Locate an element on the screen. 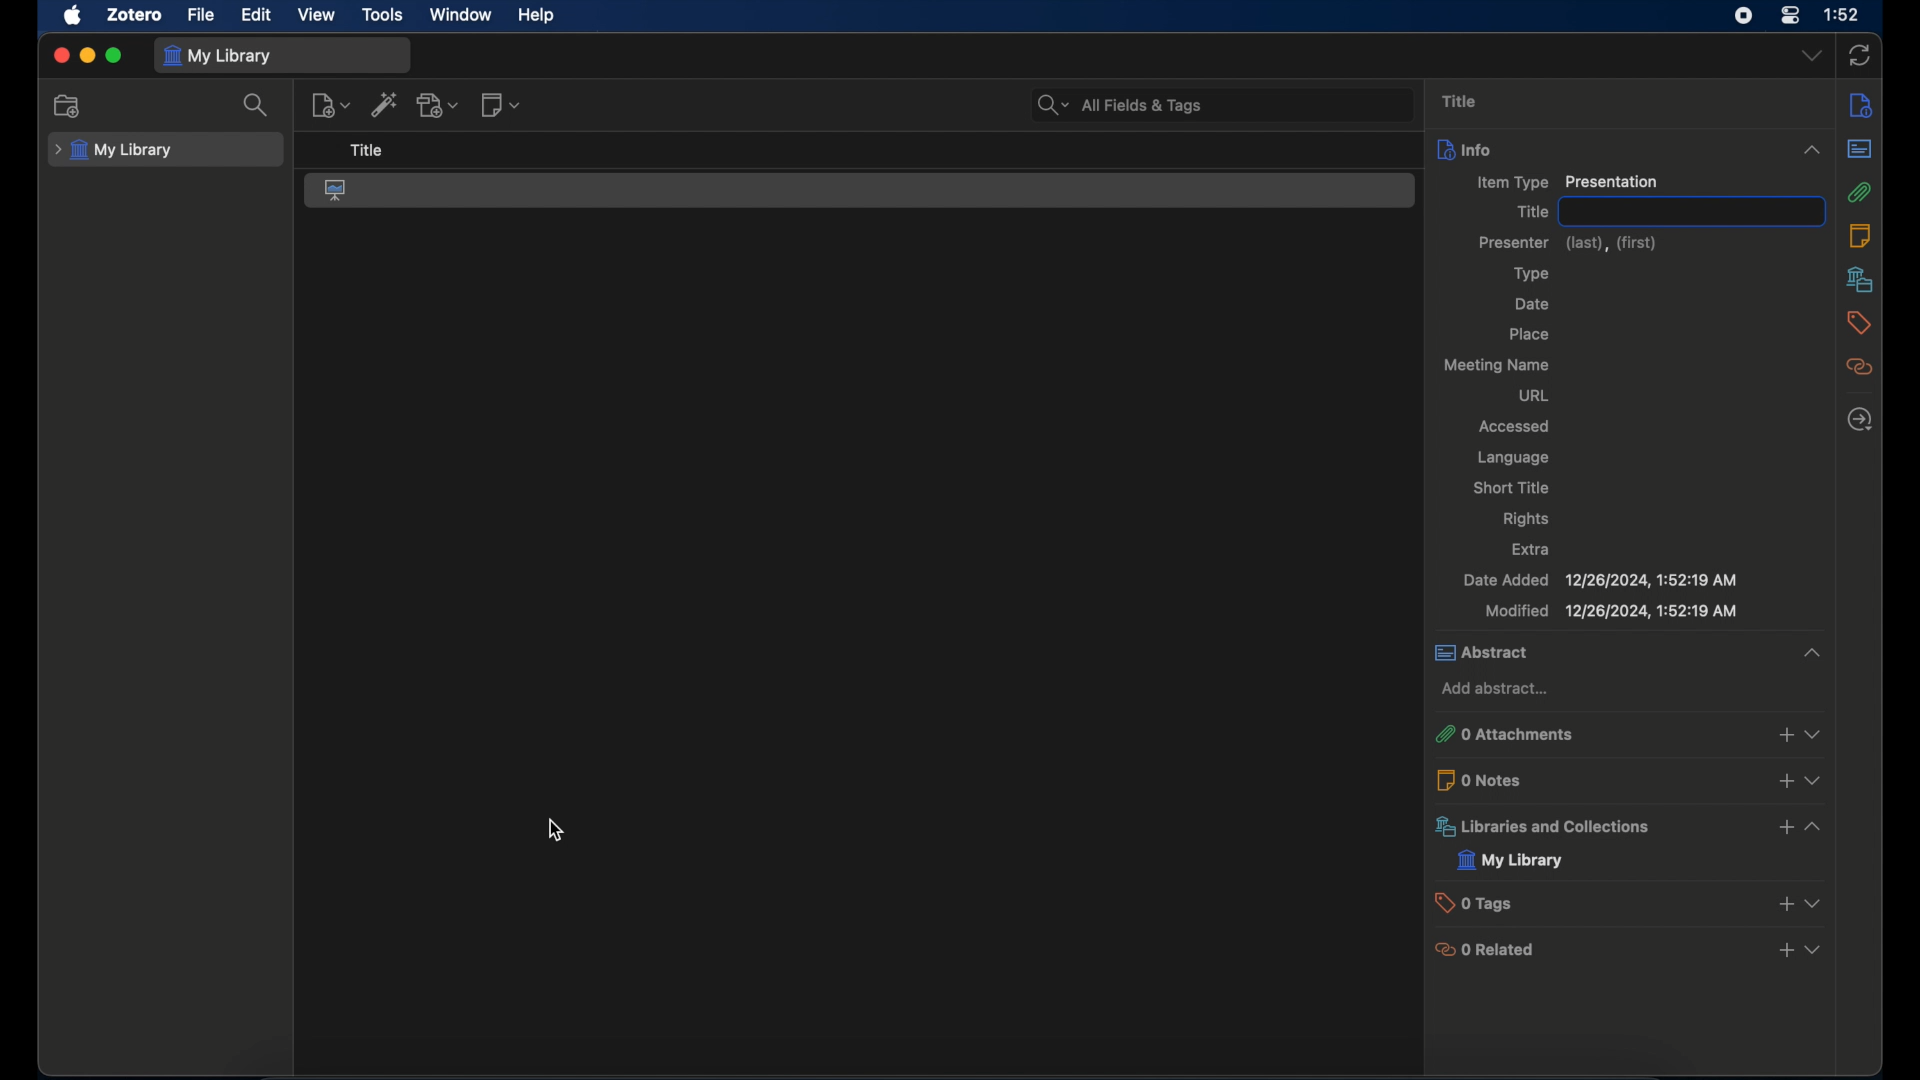 The width and height of the screenshot is (1920, 1080). dropdown is located at coordinates (1812, 57).